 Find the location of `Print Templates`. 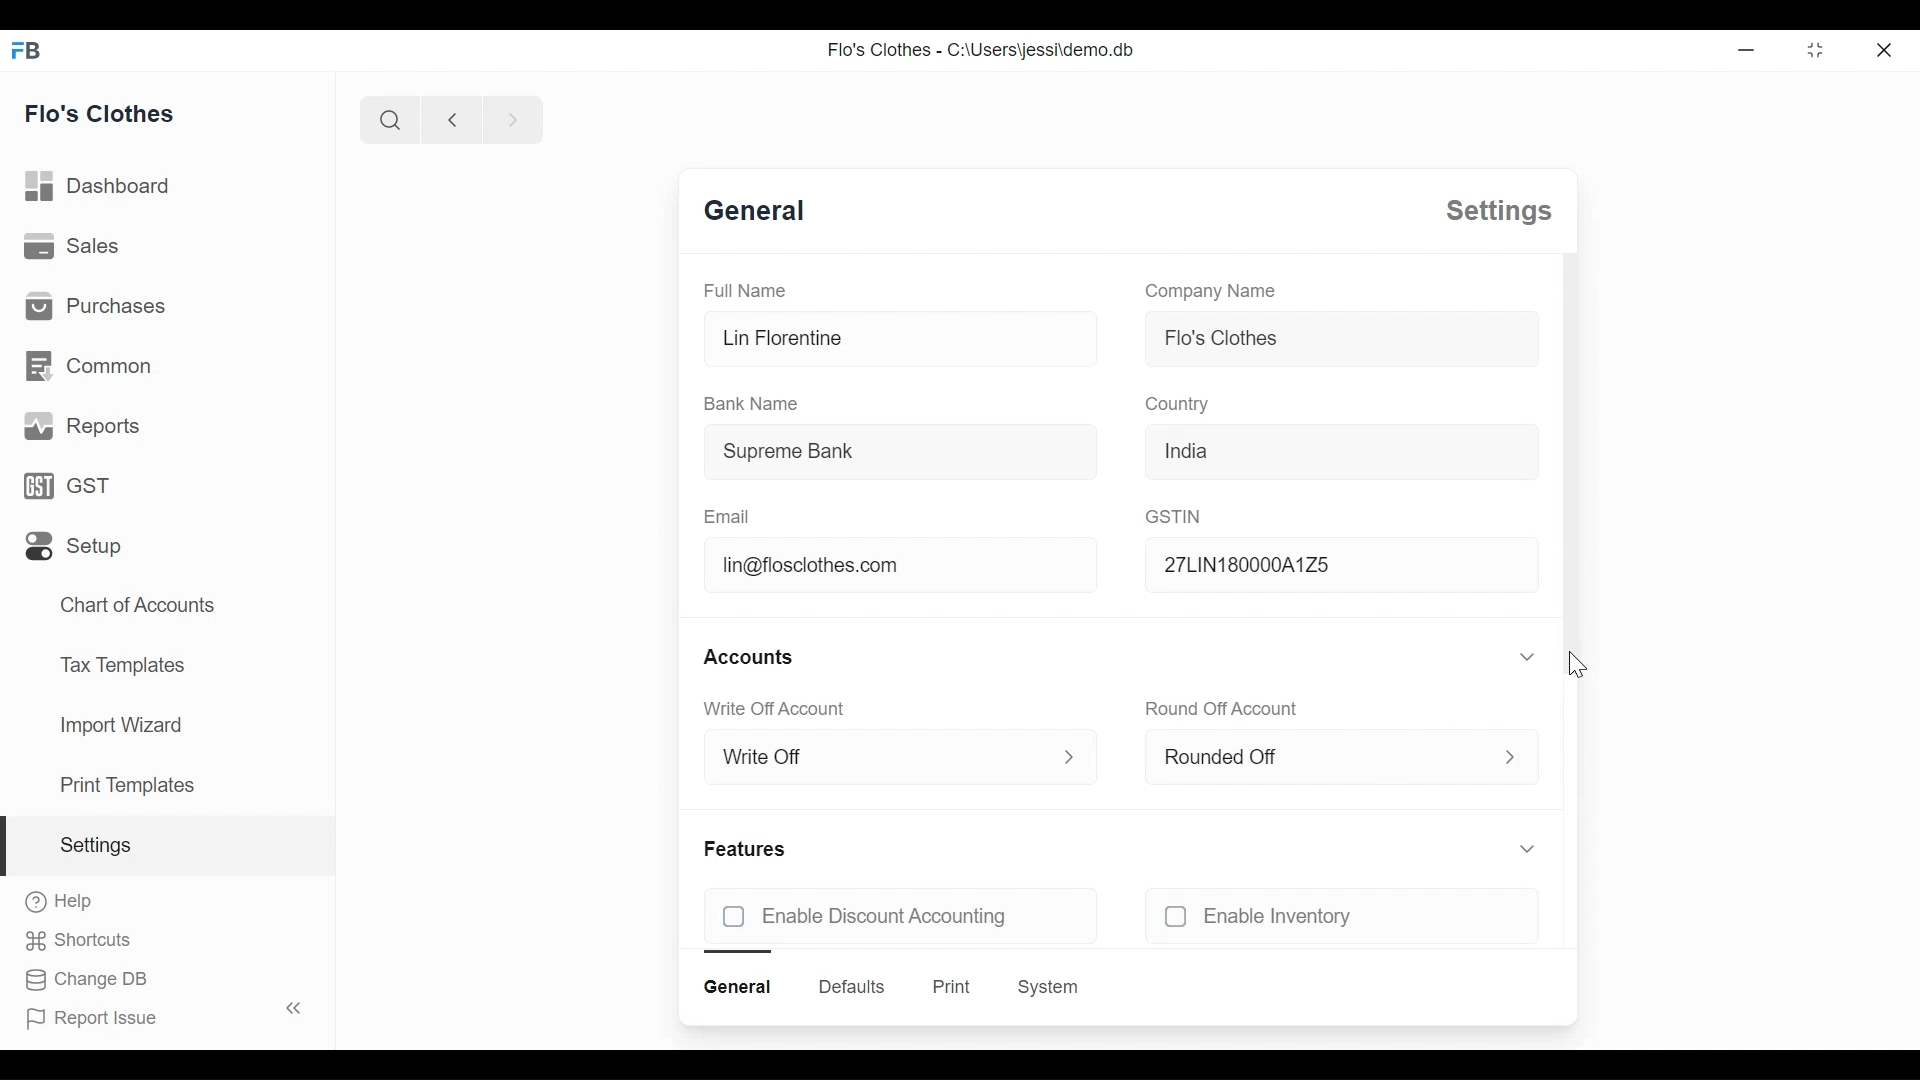

Print Templates is located at coordinates (127, 785).